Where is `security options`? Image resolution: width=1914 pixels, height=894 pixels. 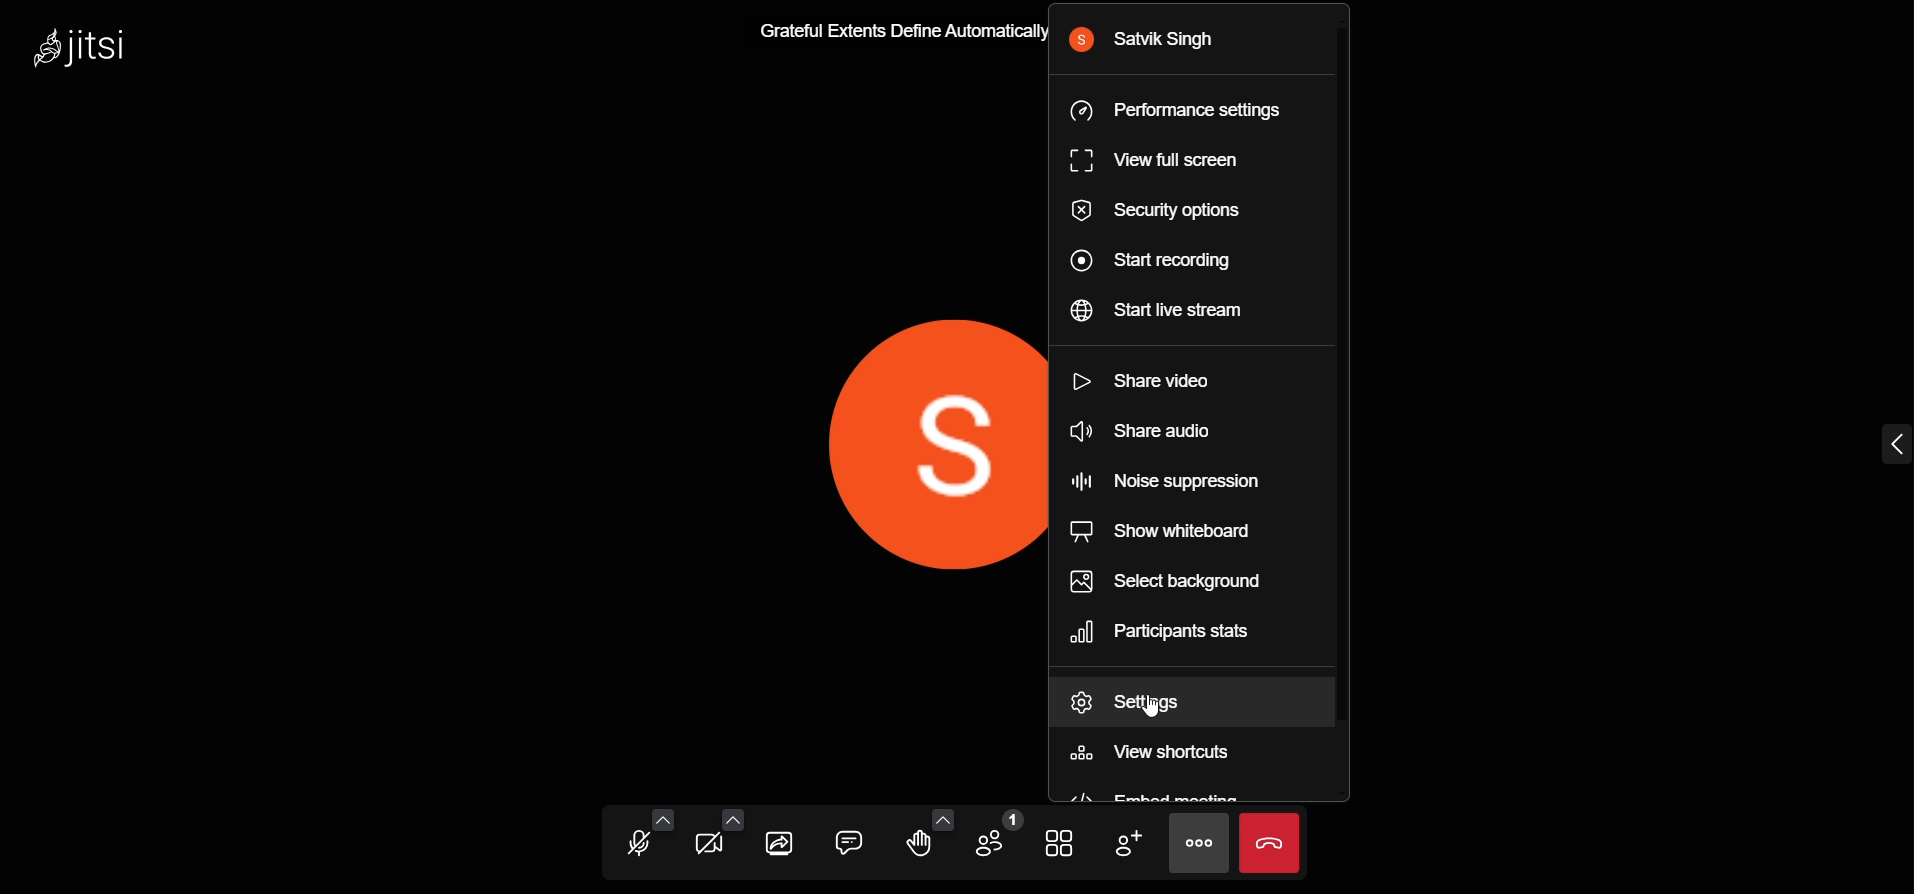 security options is located at coordinates (1153, 211).